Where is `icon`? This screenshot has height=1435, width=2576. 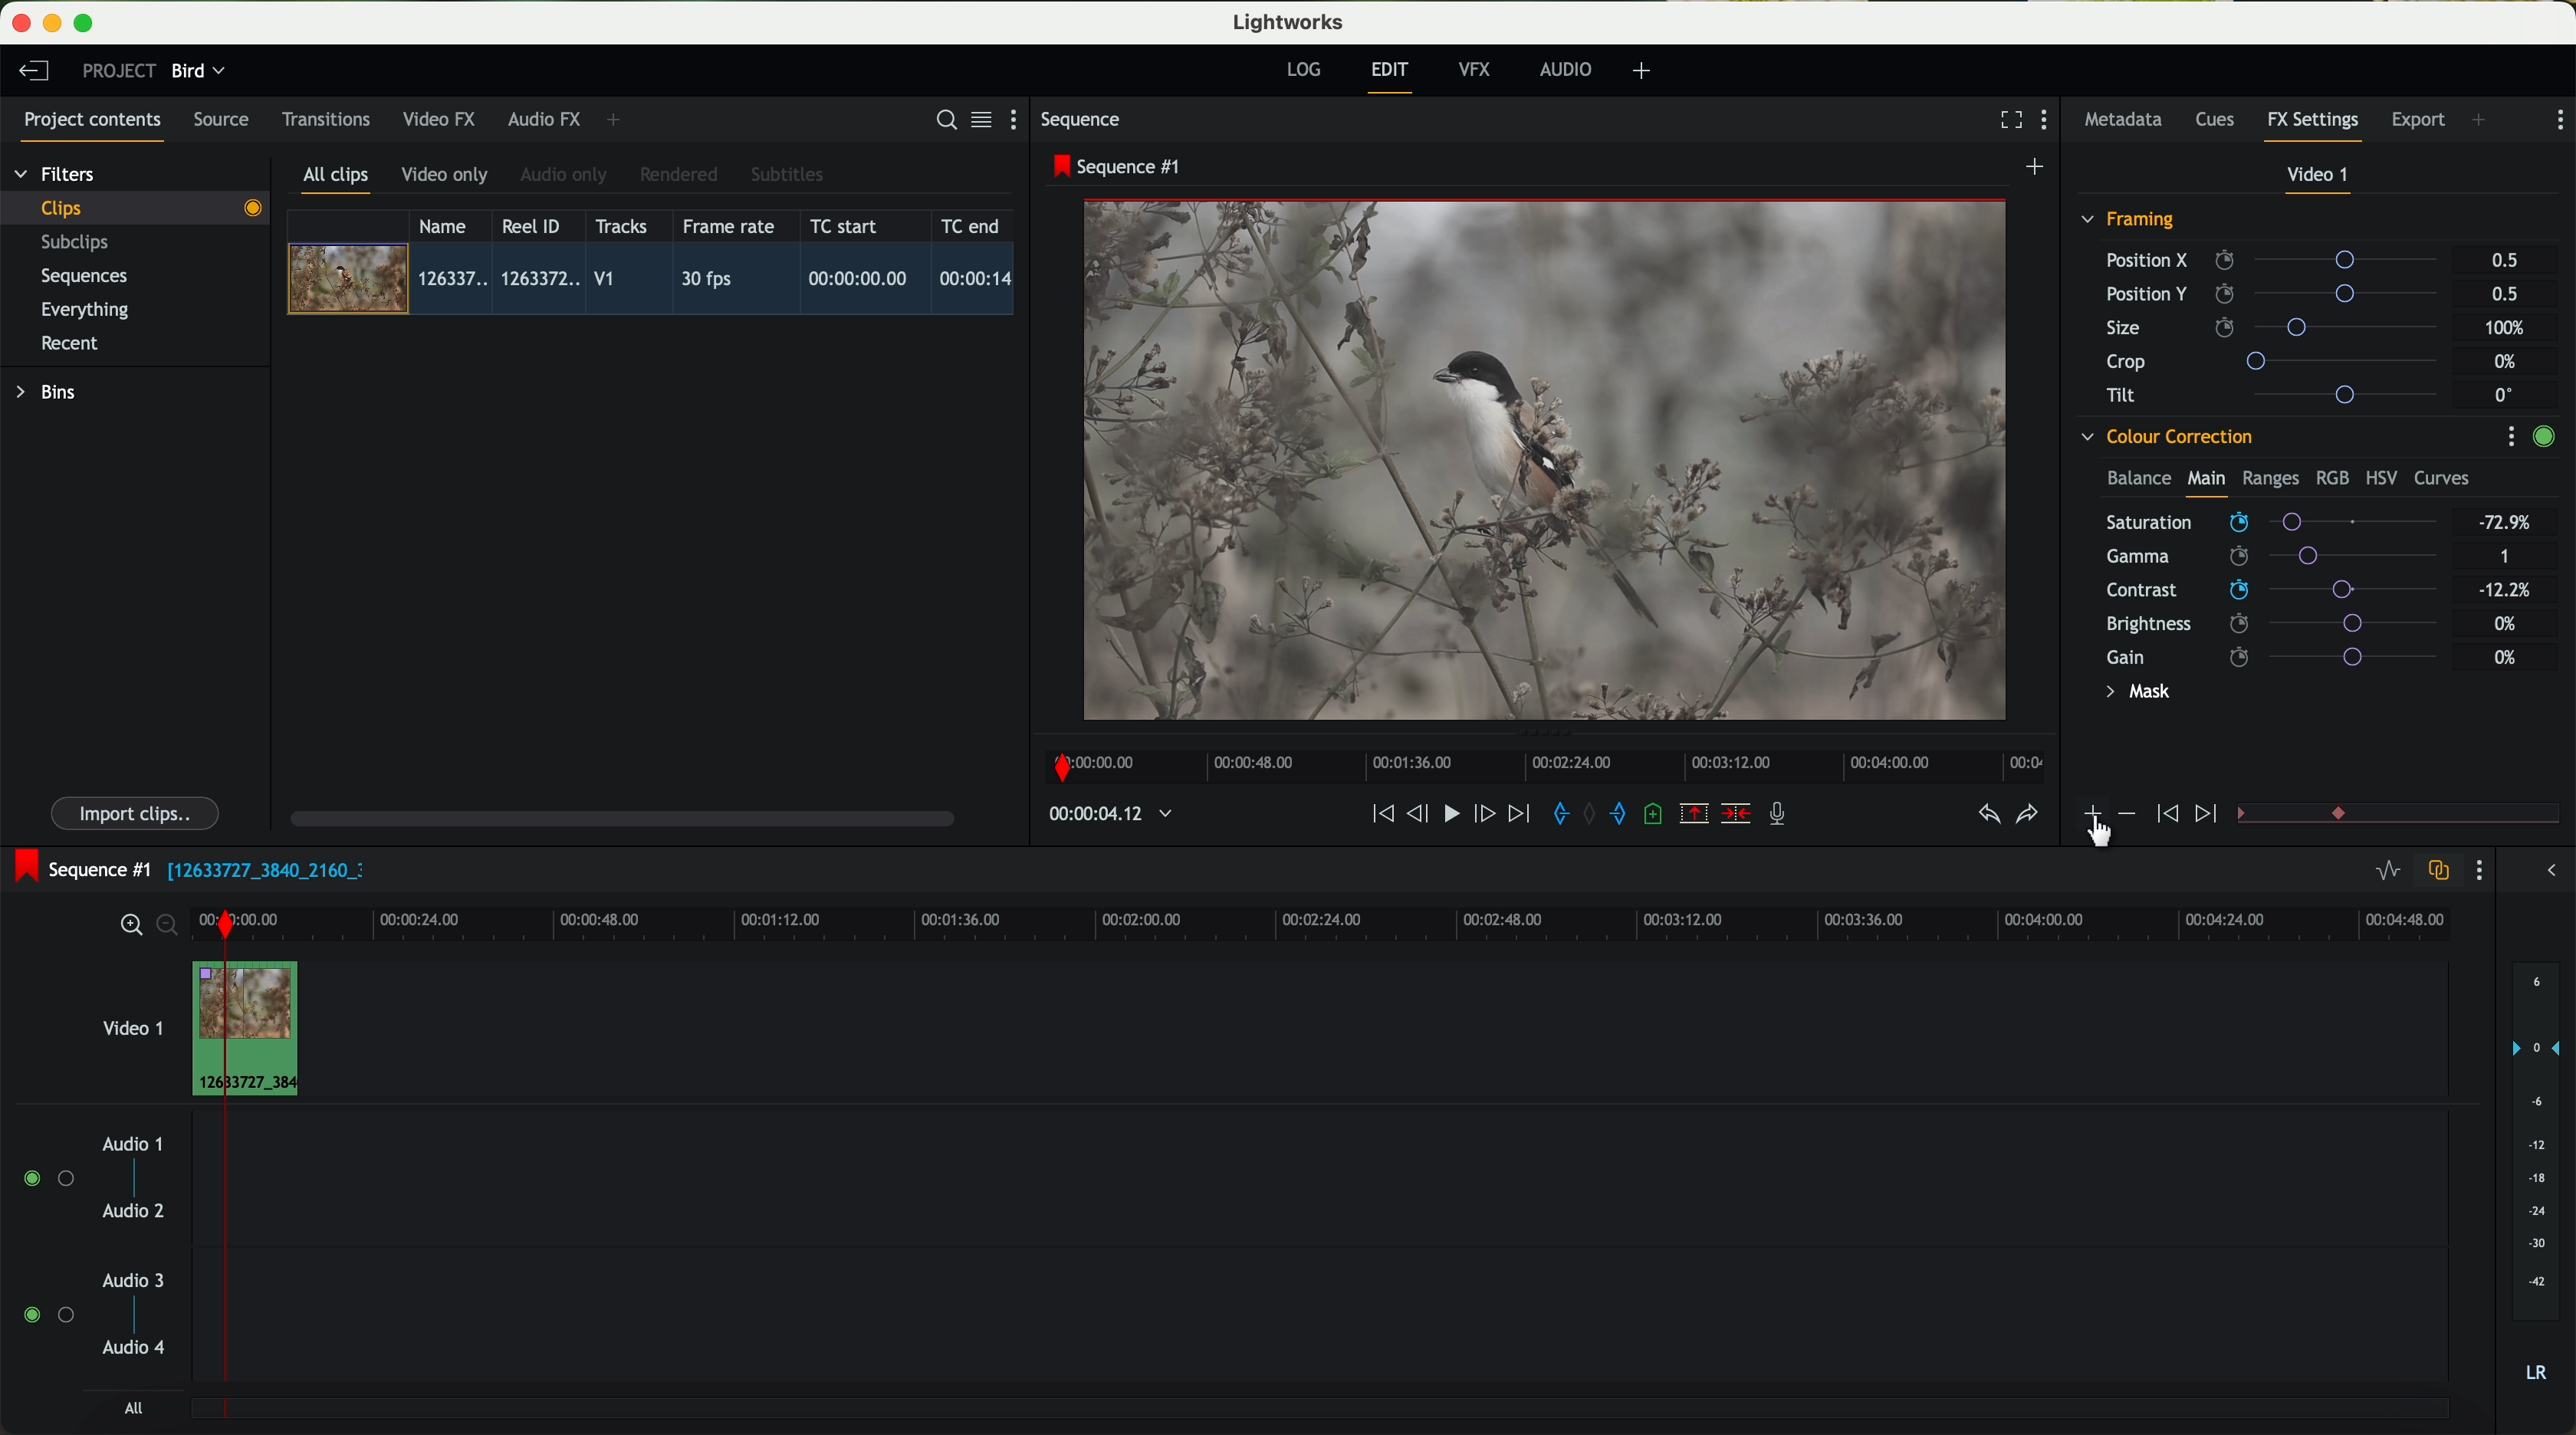 icon is located at coordinates (2091, 816).